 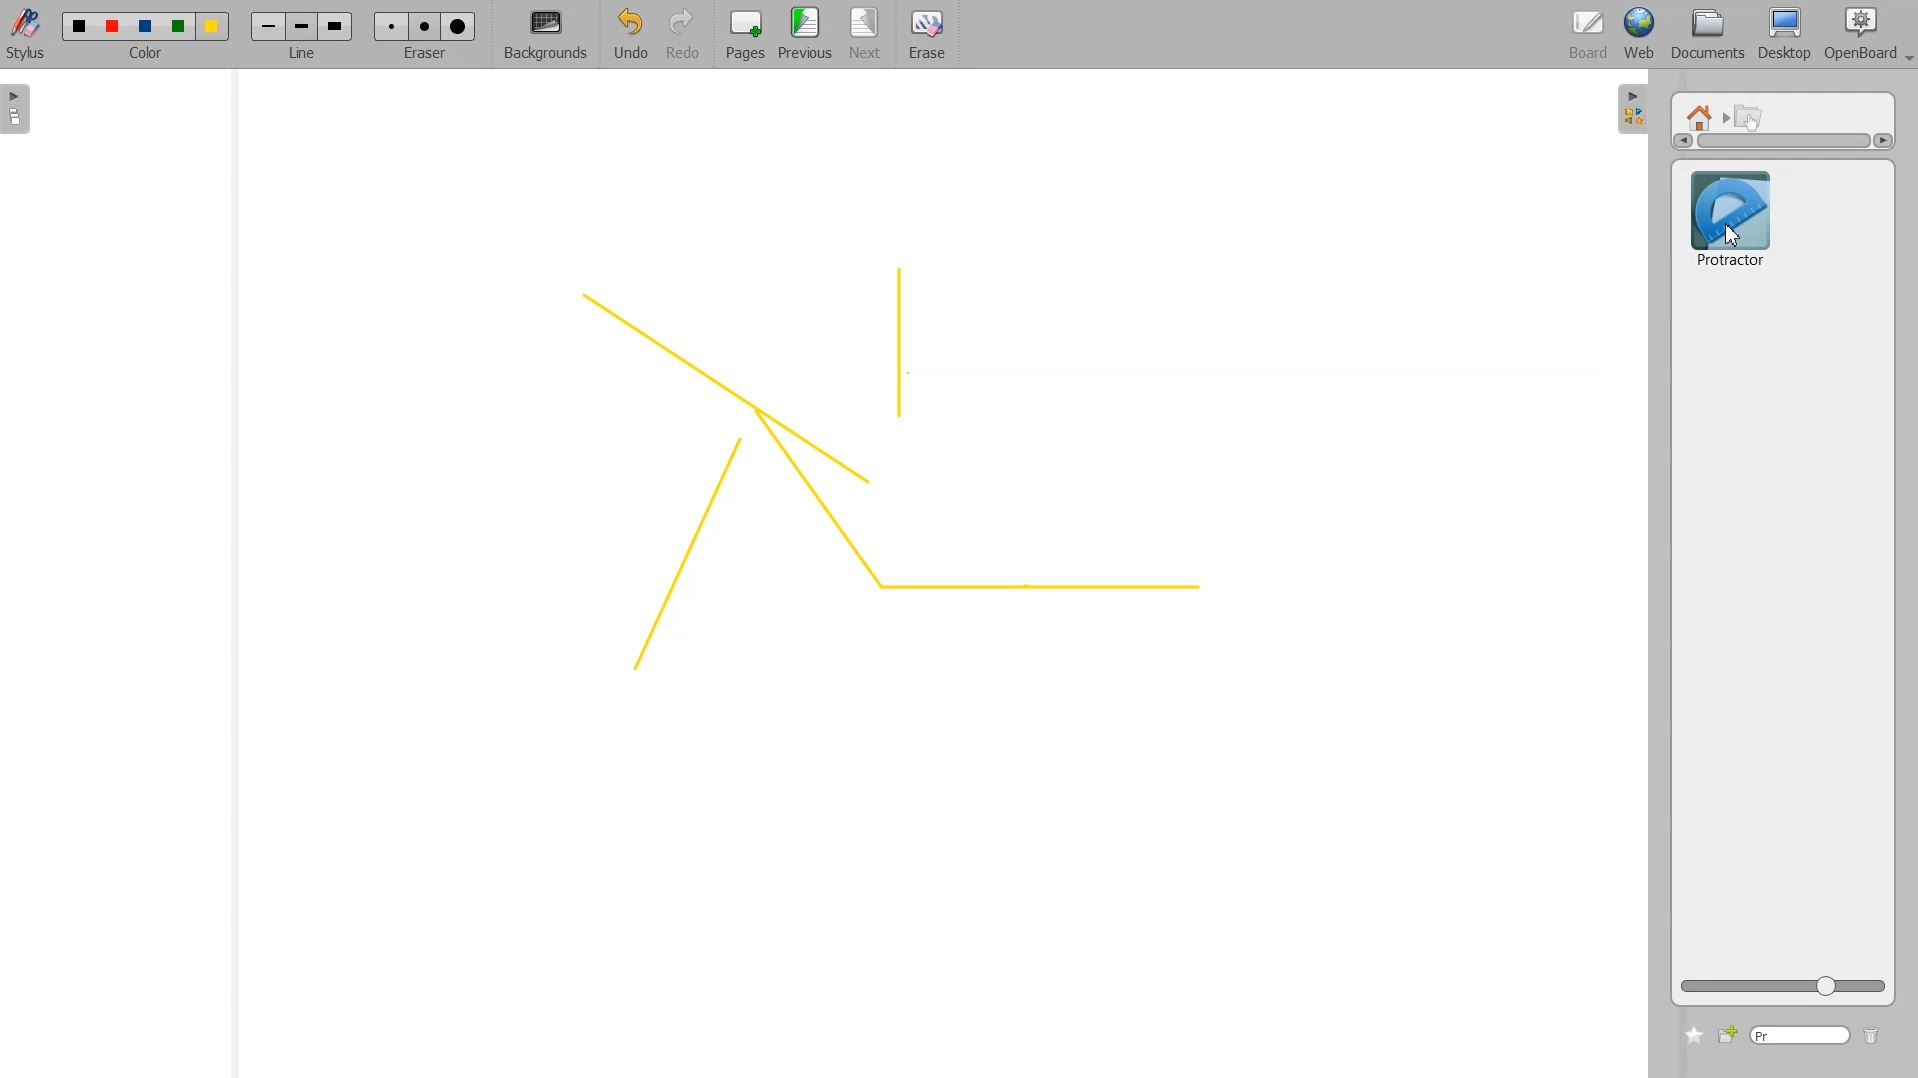 What do you see at coordinates (1750, 116) in the screenshot?
I see `Interactive` at bounding box center [1750, 116].